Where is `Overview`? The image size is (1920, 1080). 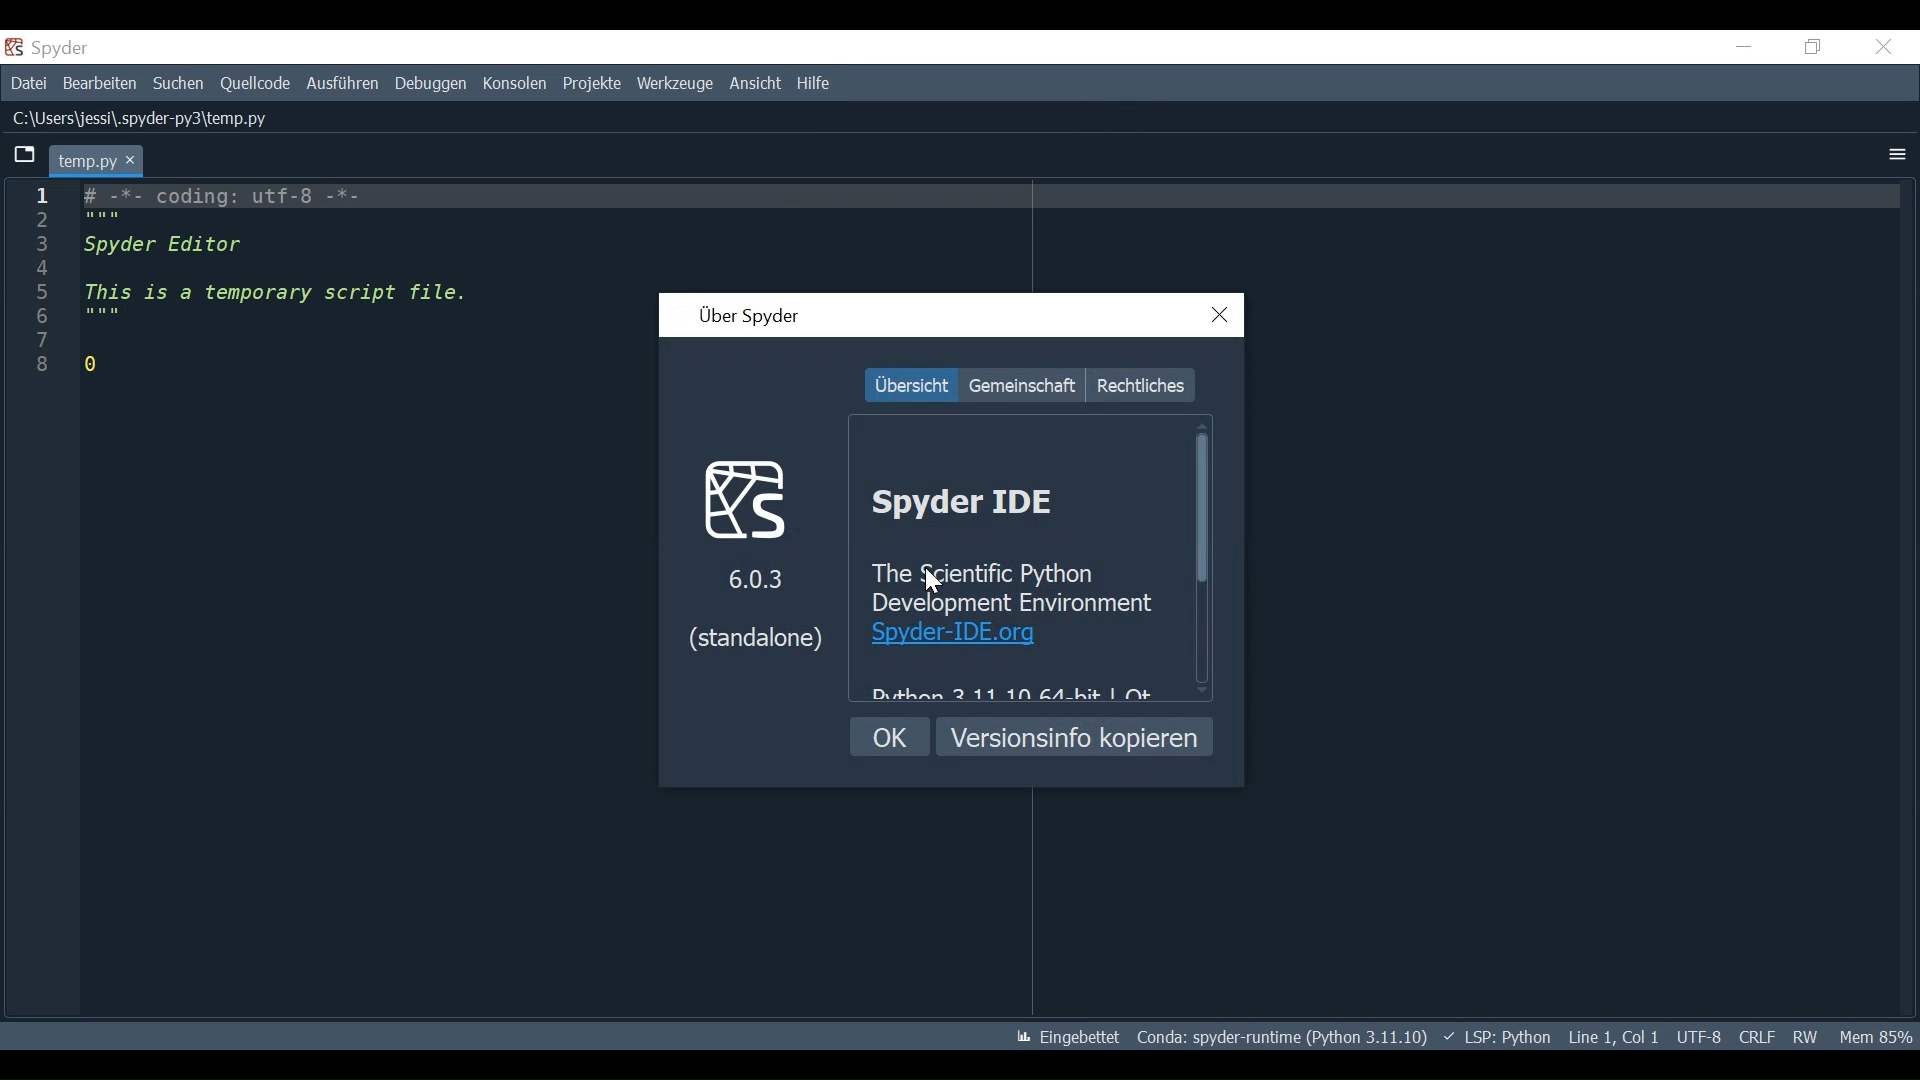
Overview is located at coordinates (910, 385).